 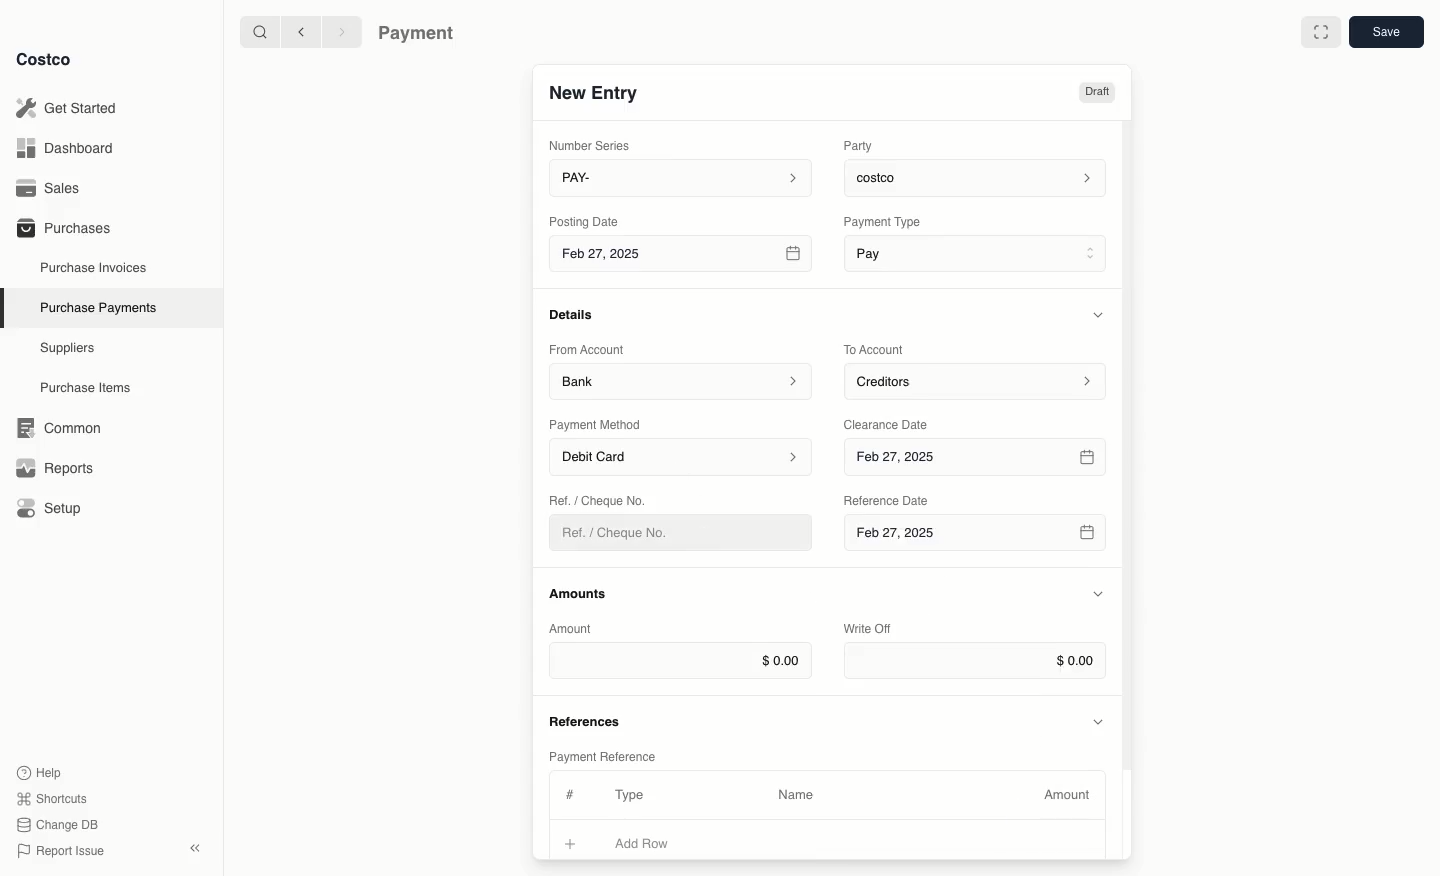 I want to click on Purchase Payments, so click(x=97, y=306).